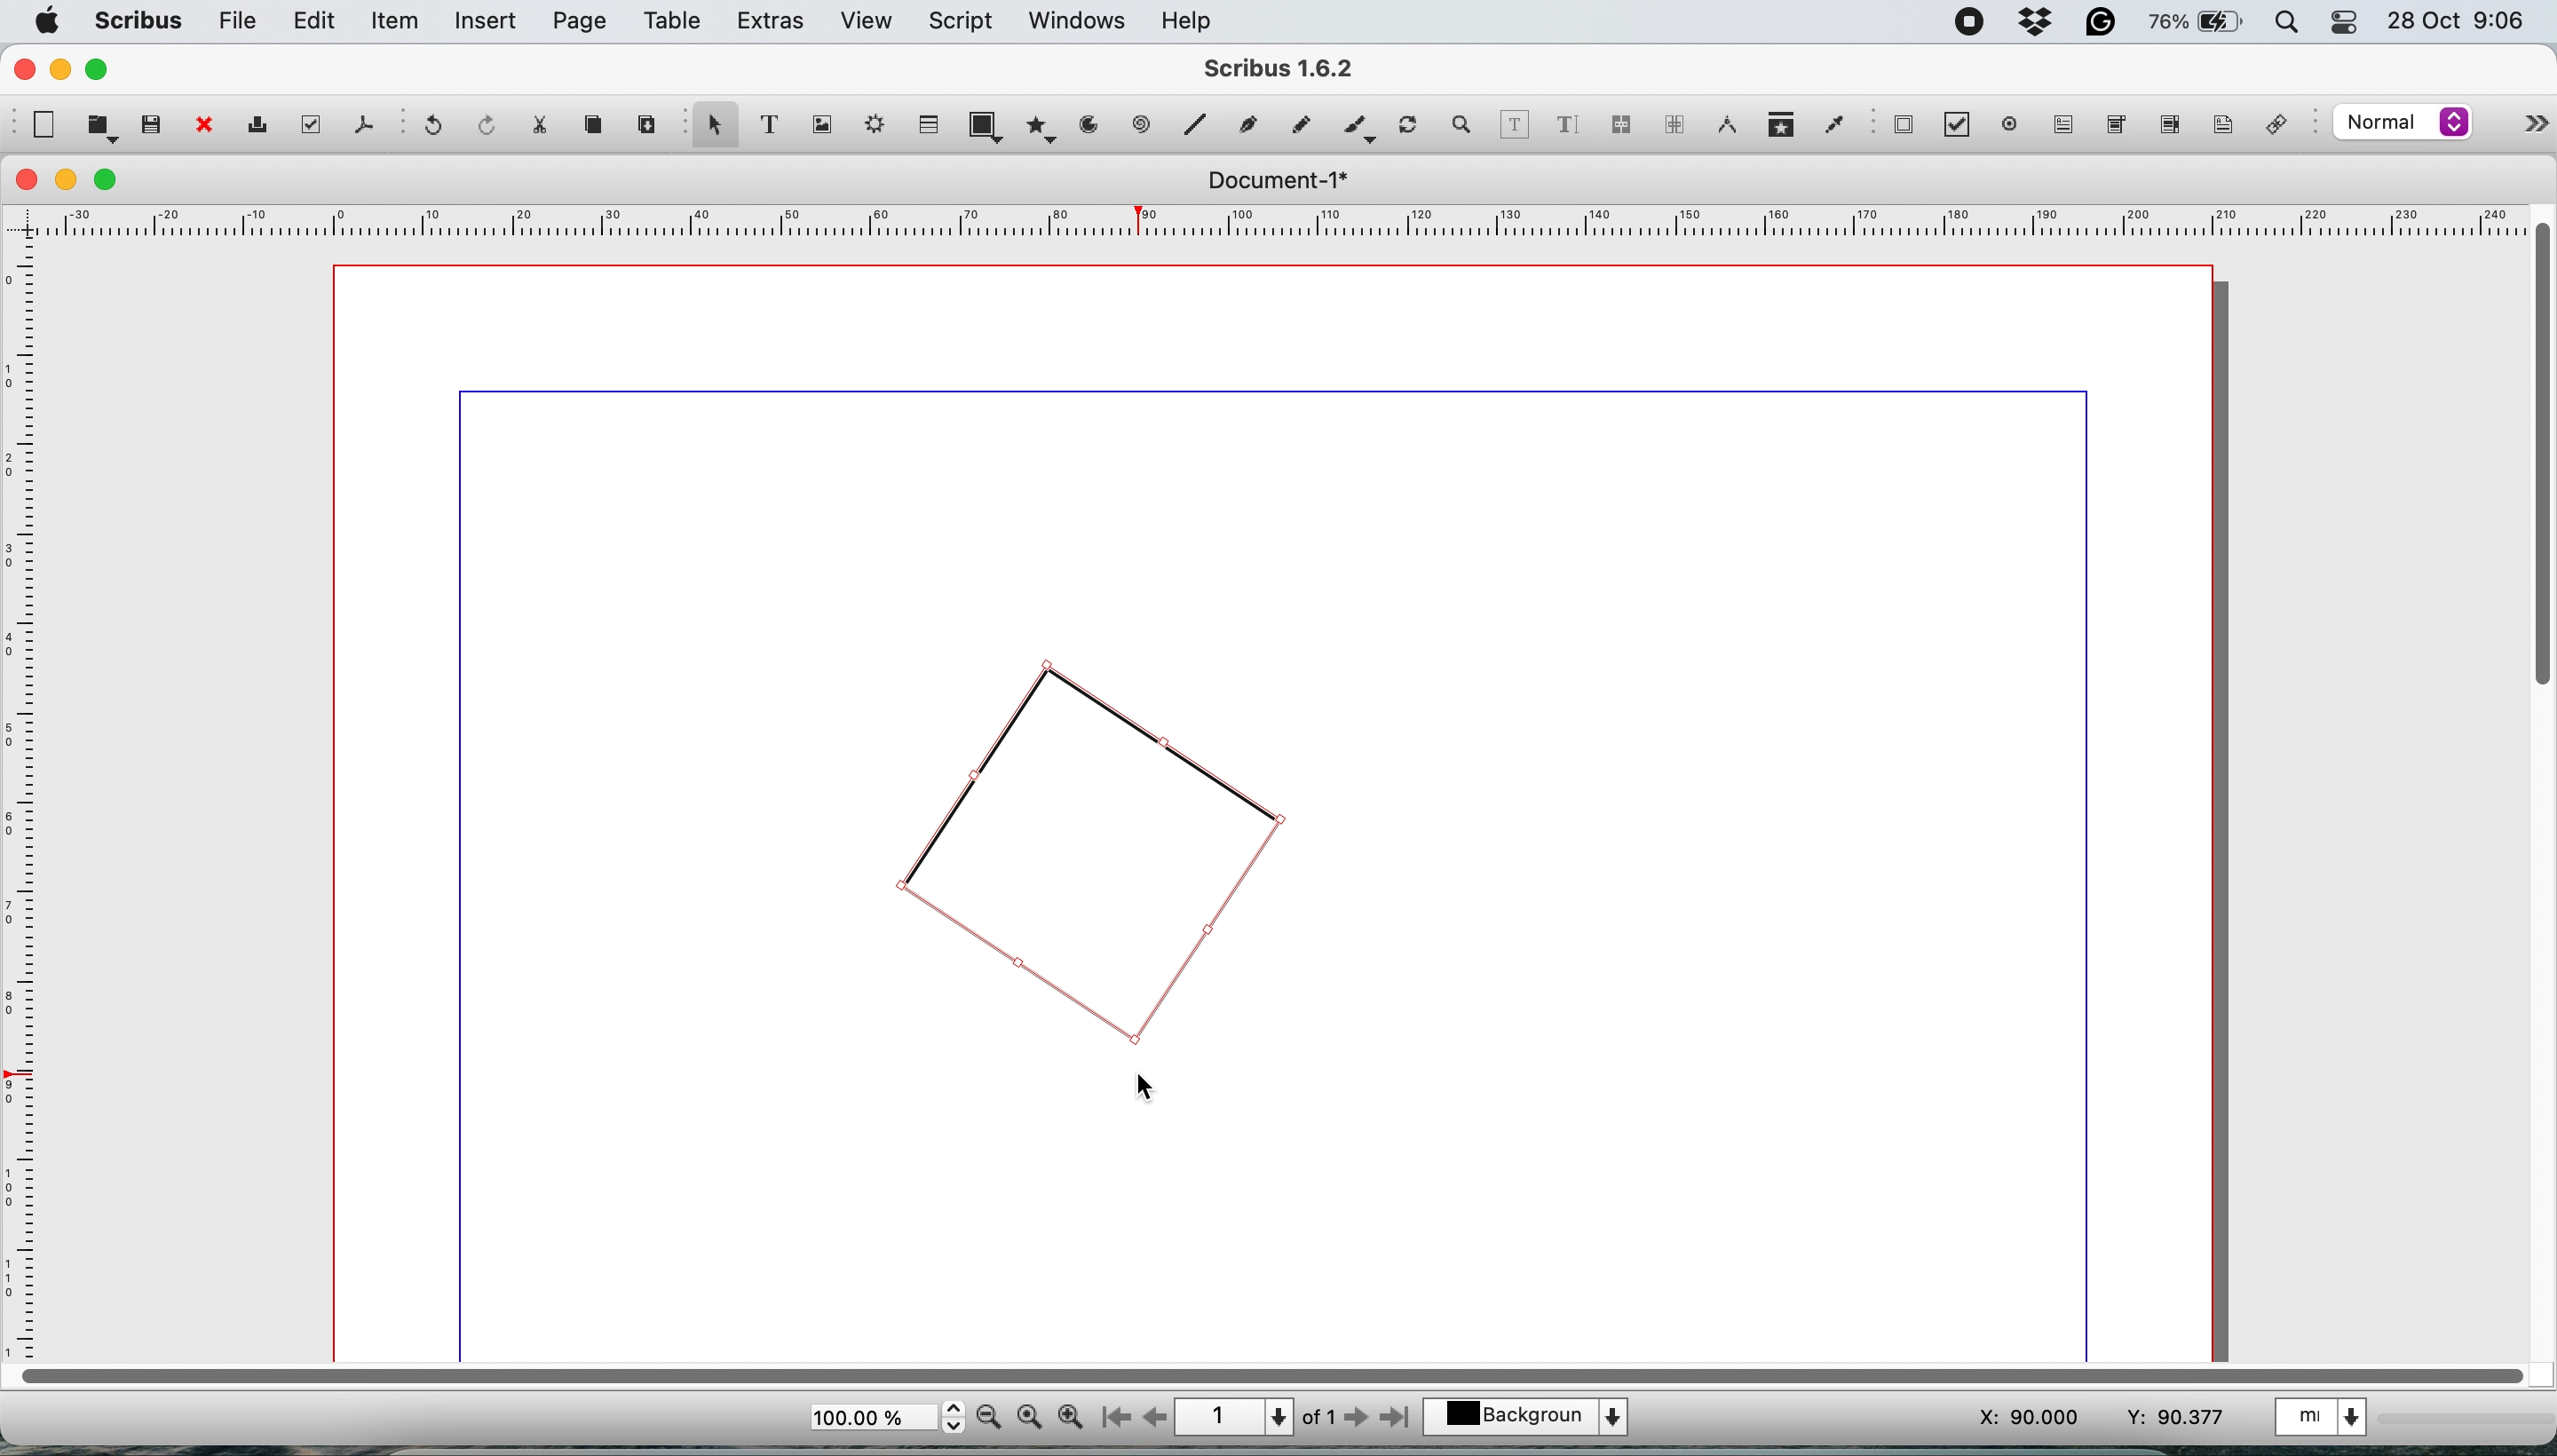 This screenshot has width=2557, height=1456. What do you see at coordinates (44, 125) in the screenshot?
I see `new` at bounding box center [44, 125].